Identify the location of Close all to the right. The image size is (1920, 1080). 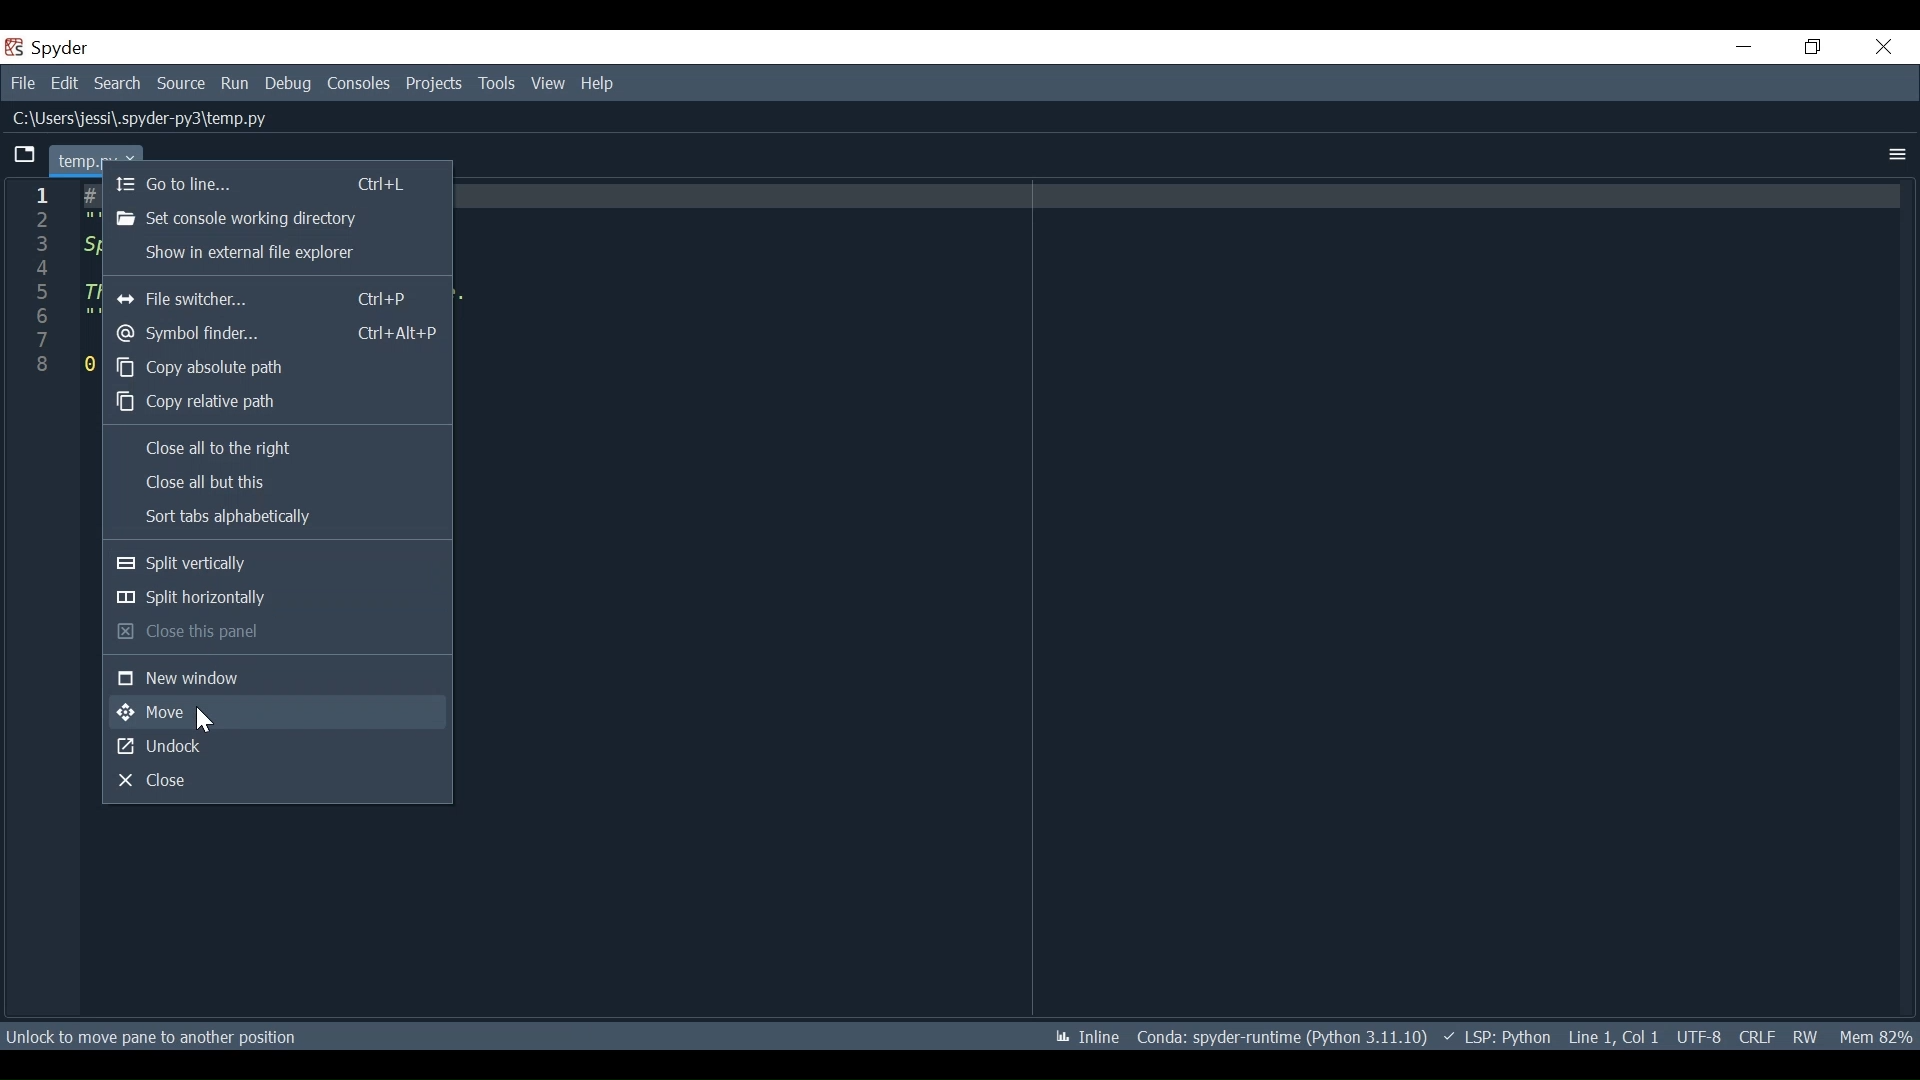
(277, 448).